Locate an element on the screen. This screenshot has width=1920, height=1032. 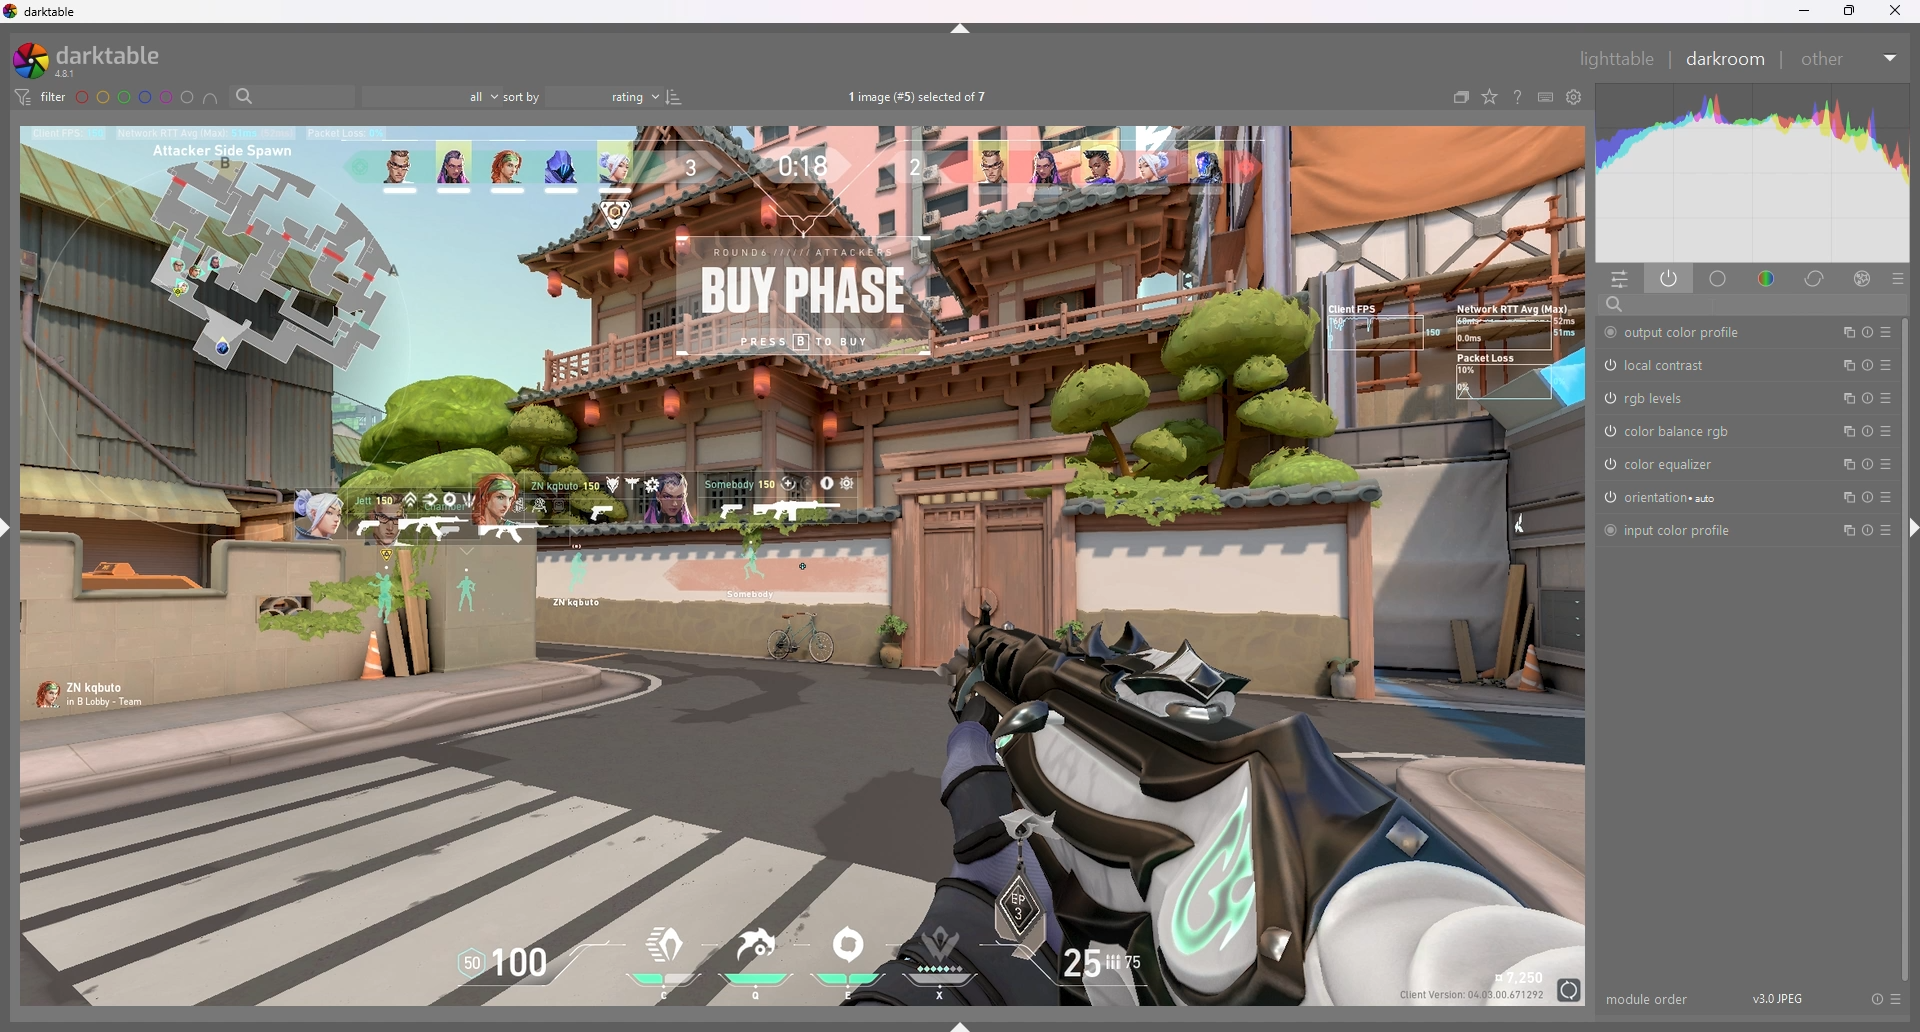
color equalizer is located at coordinates (1663, 464).